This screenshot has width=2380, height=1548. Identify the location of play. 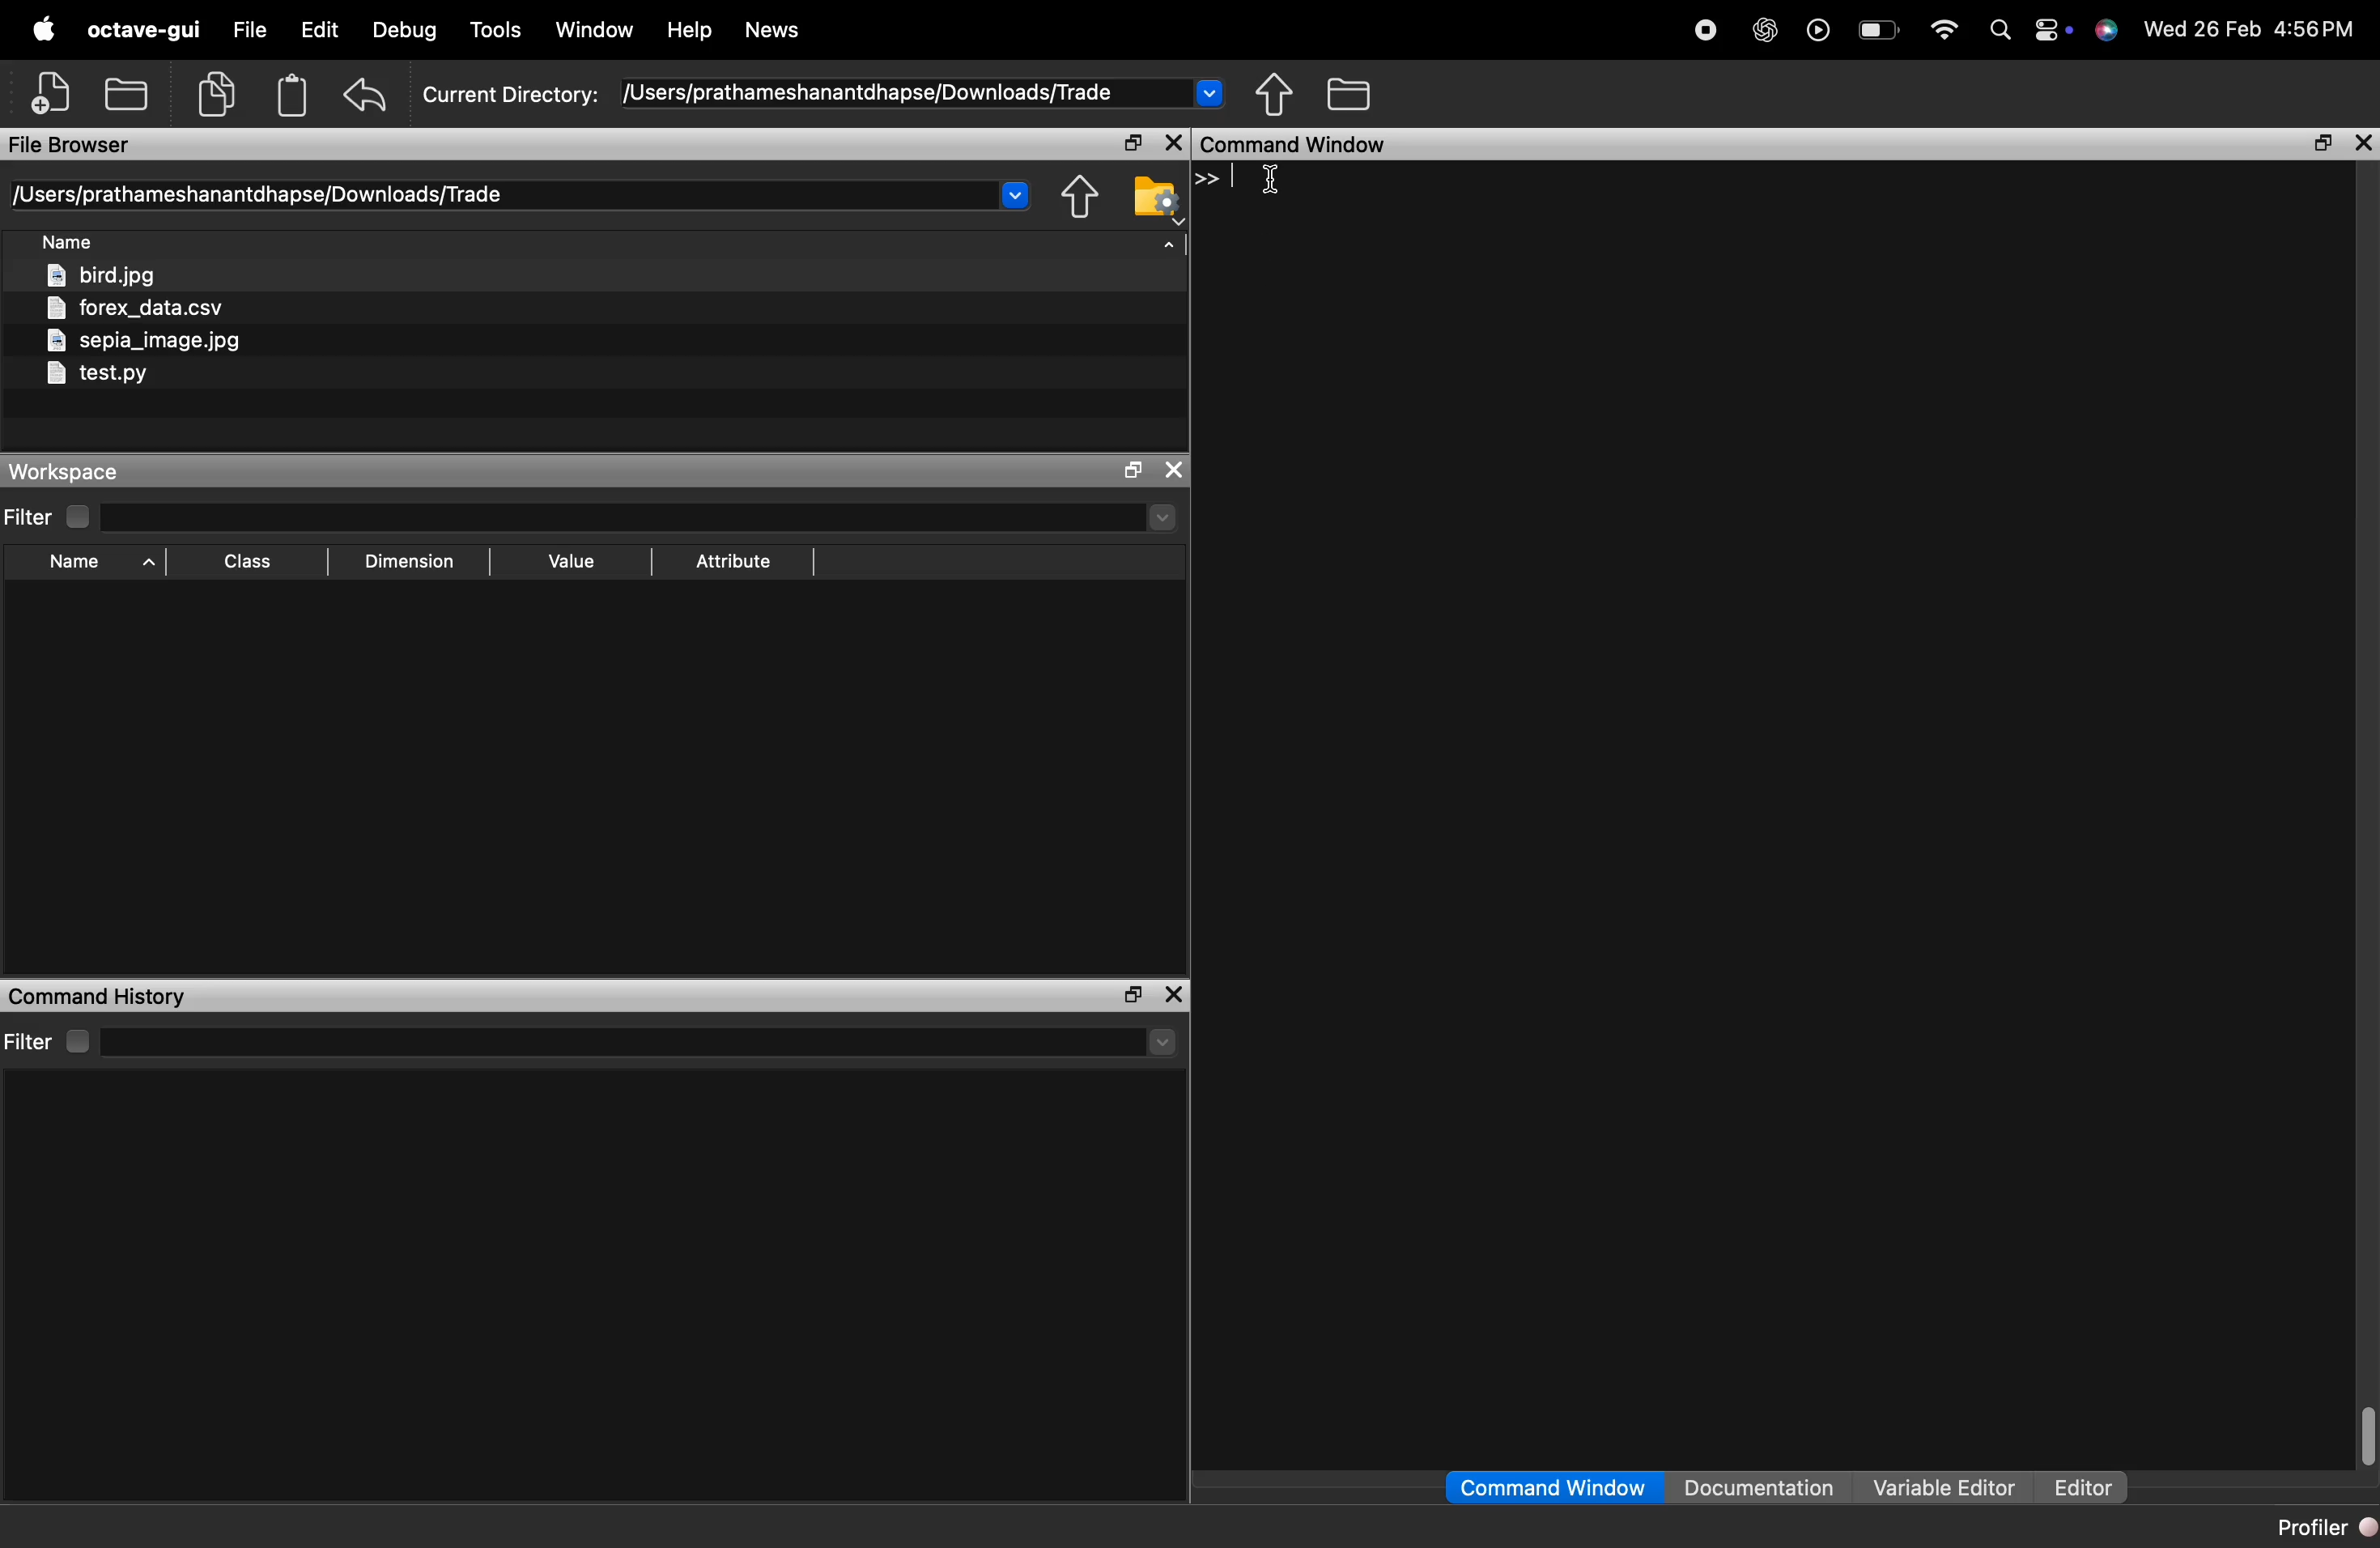
(1820, 31).